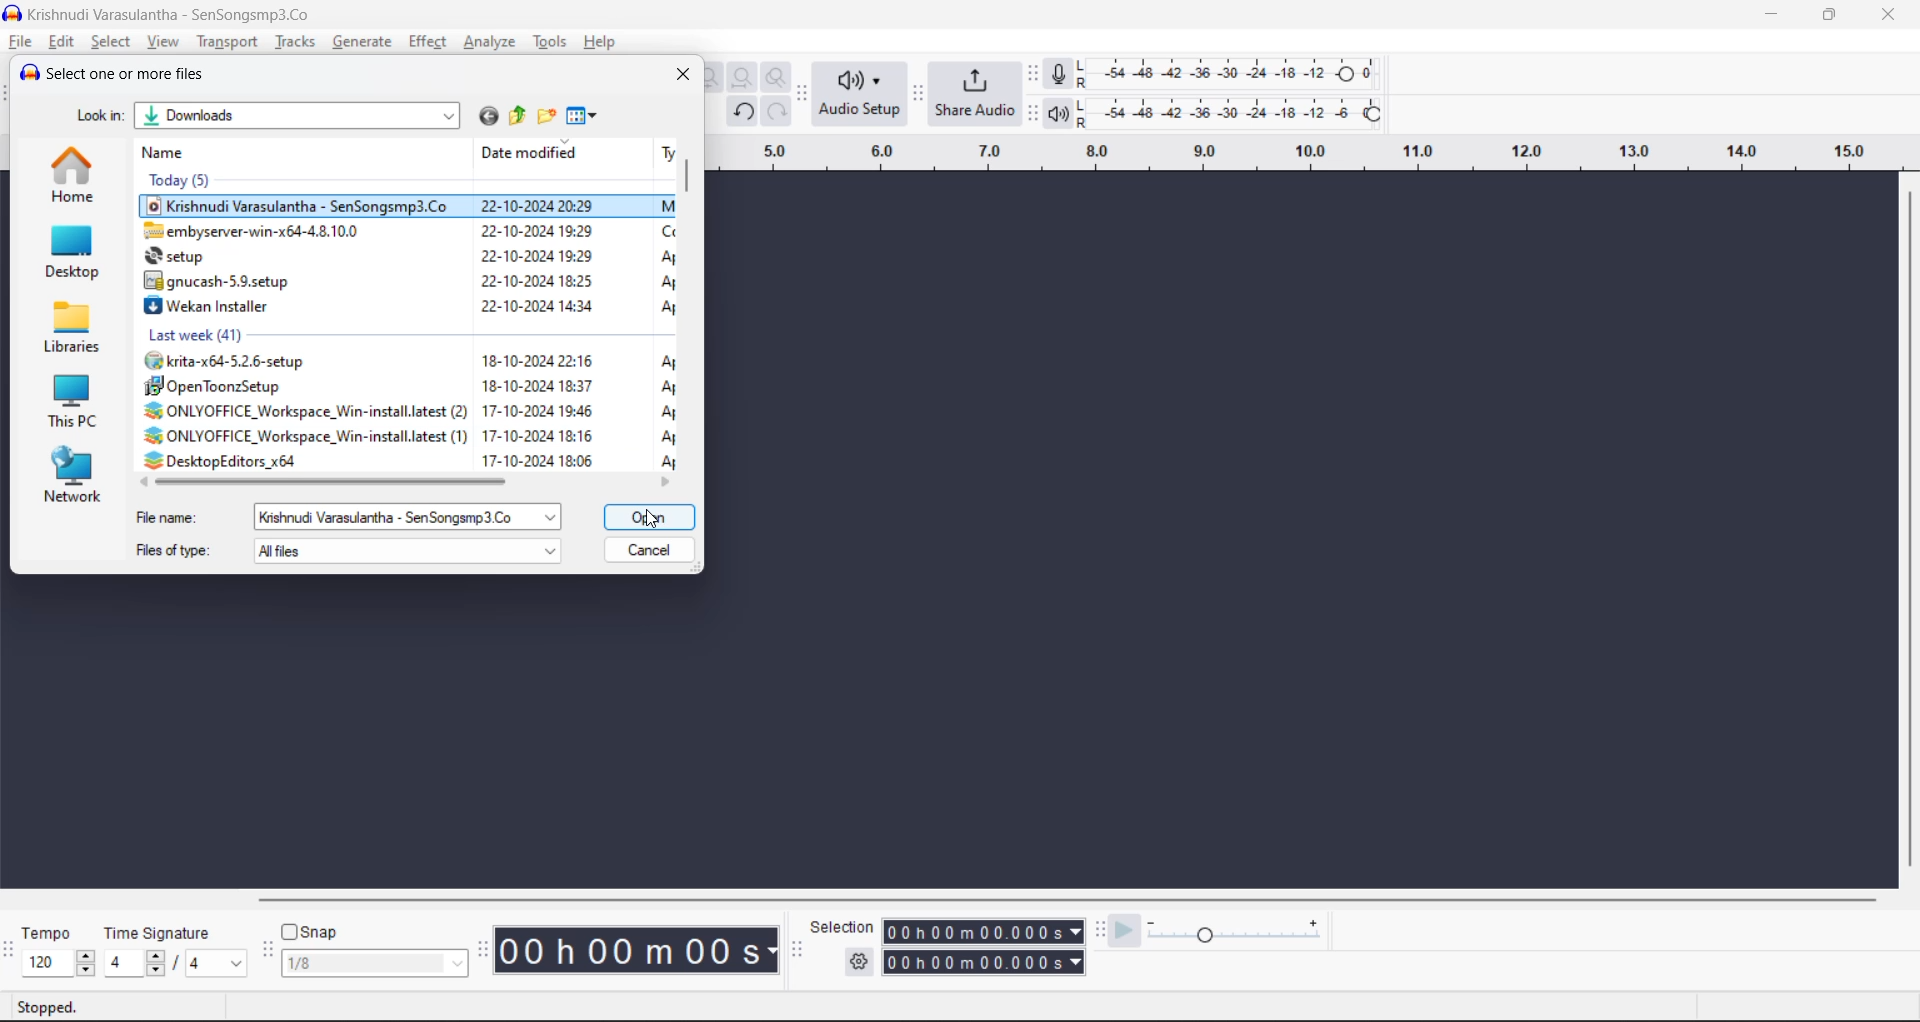 The height and width of the screenshot is (1022, 1920). I want to click on snap, so click(310, 932).